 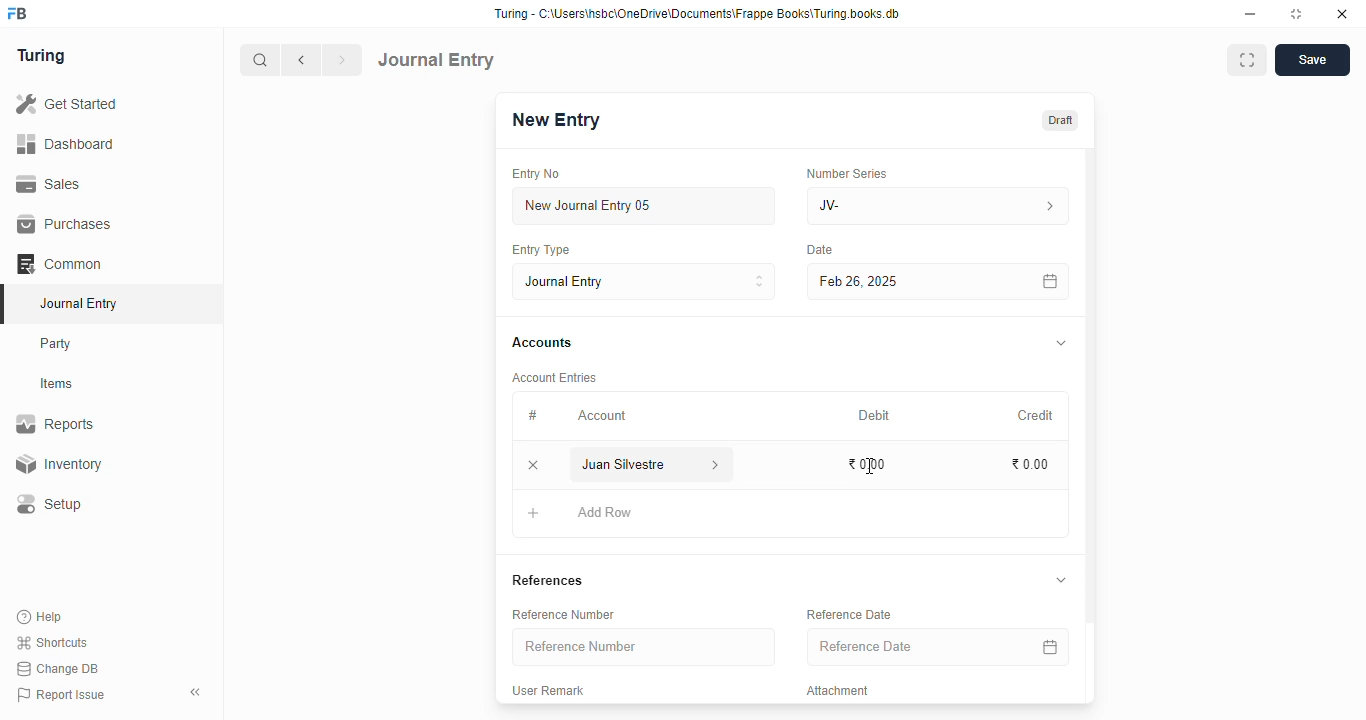 I want to click on remove, so click(x=535, y=466).